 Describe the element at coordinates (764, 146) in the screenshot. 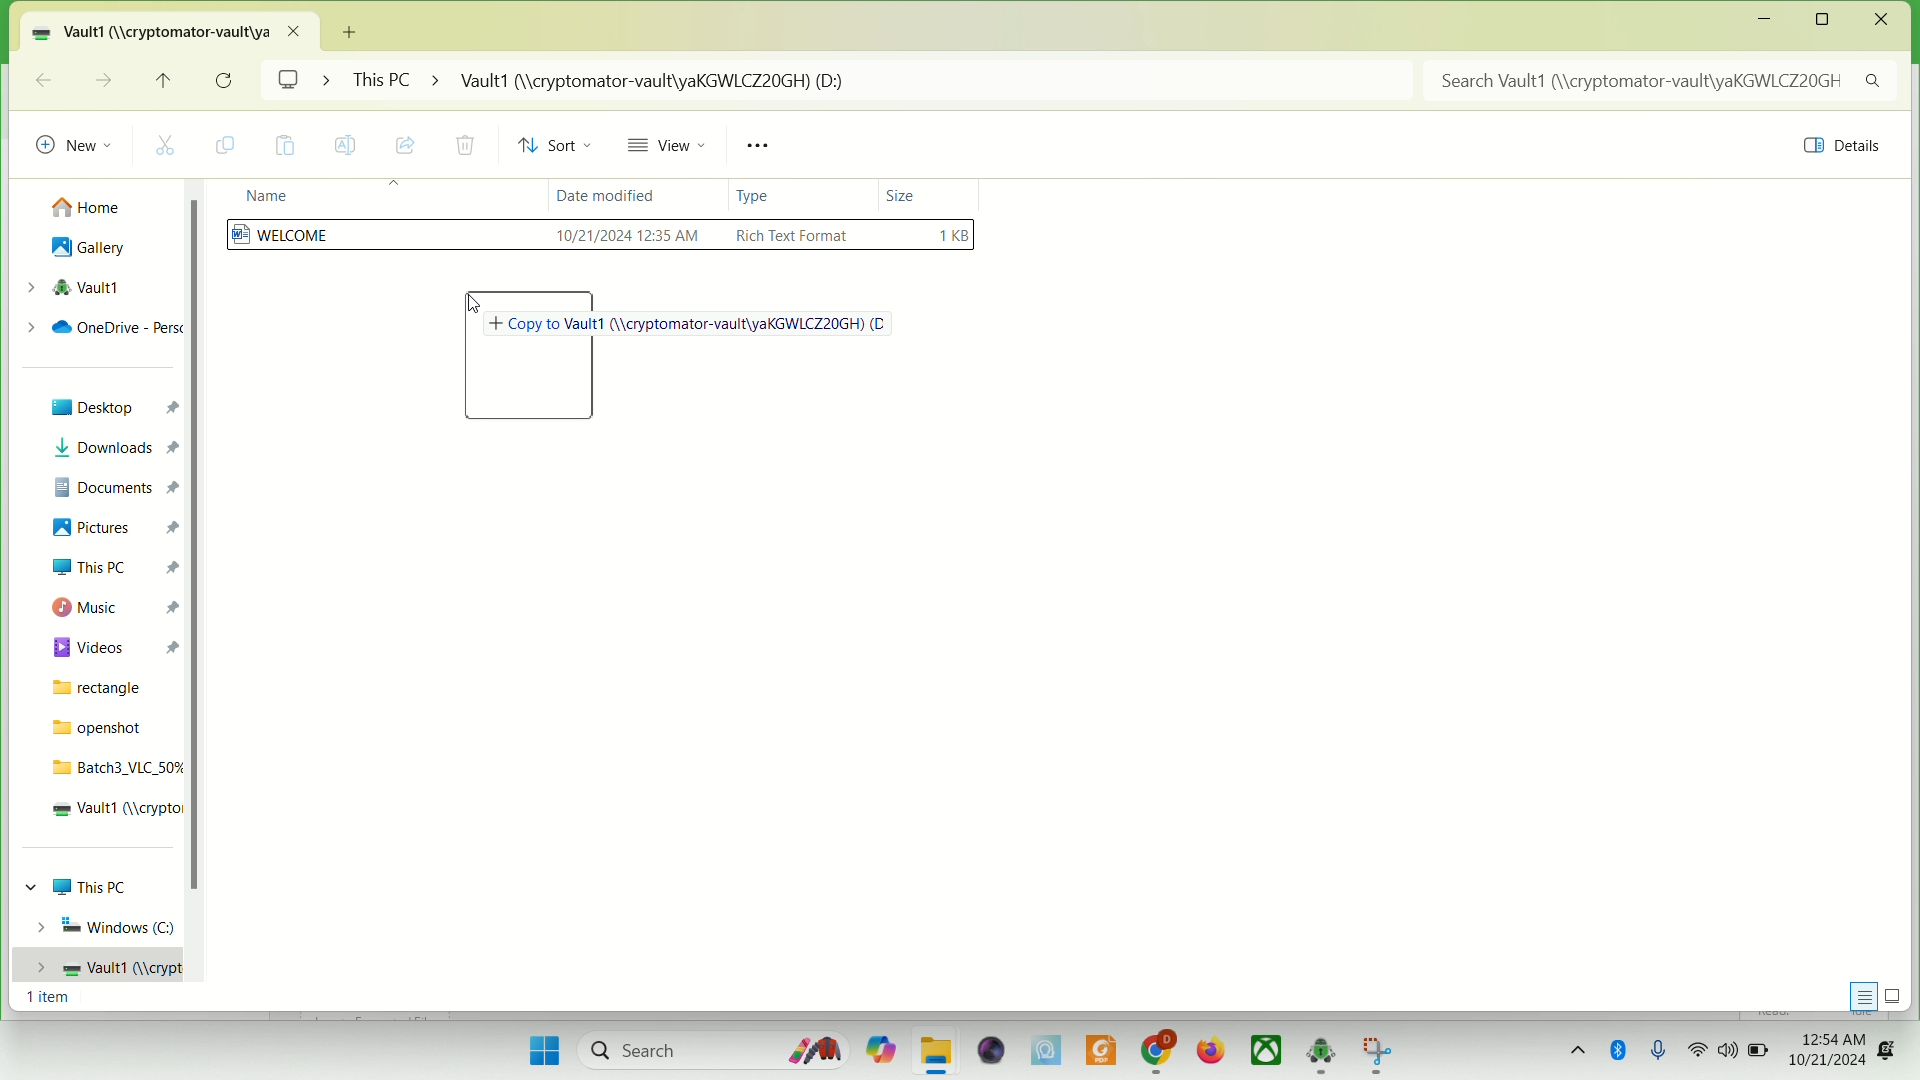

I see `see more` at that location.